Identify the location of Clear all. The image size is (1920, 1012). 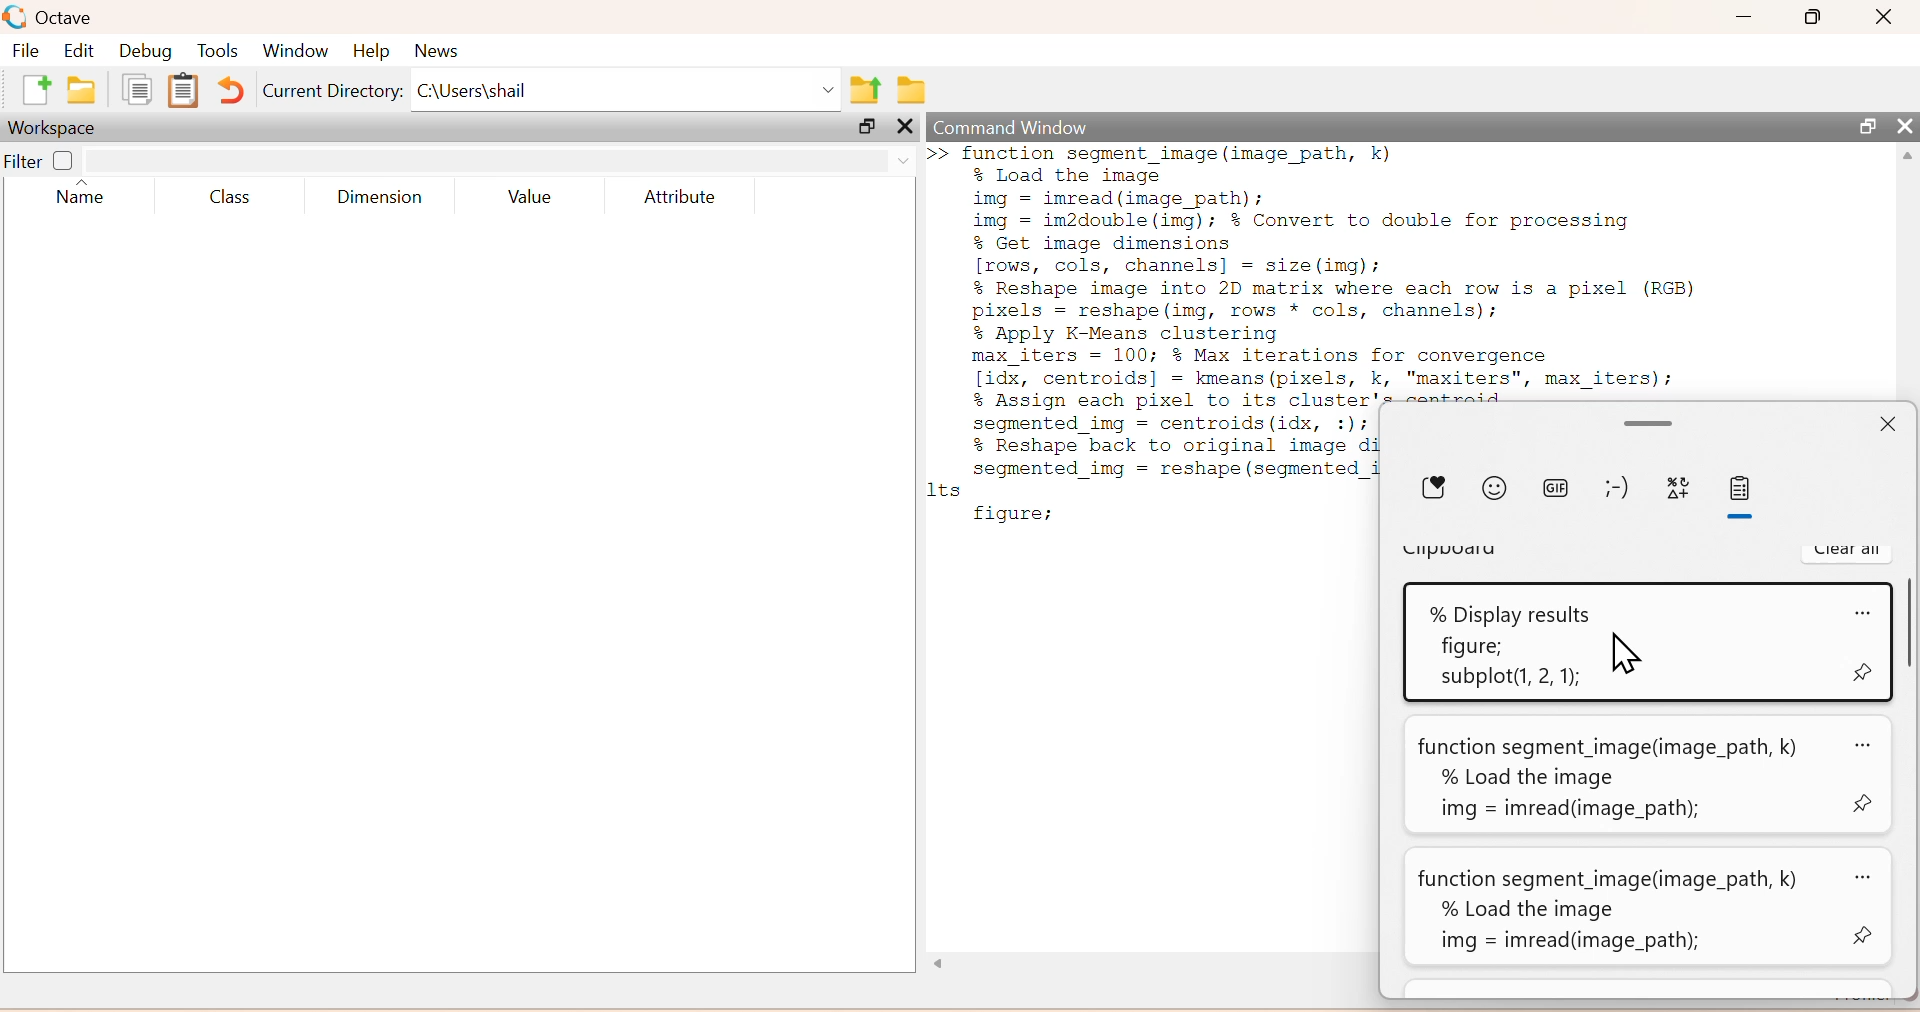
(1848, 550).